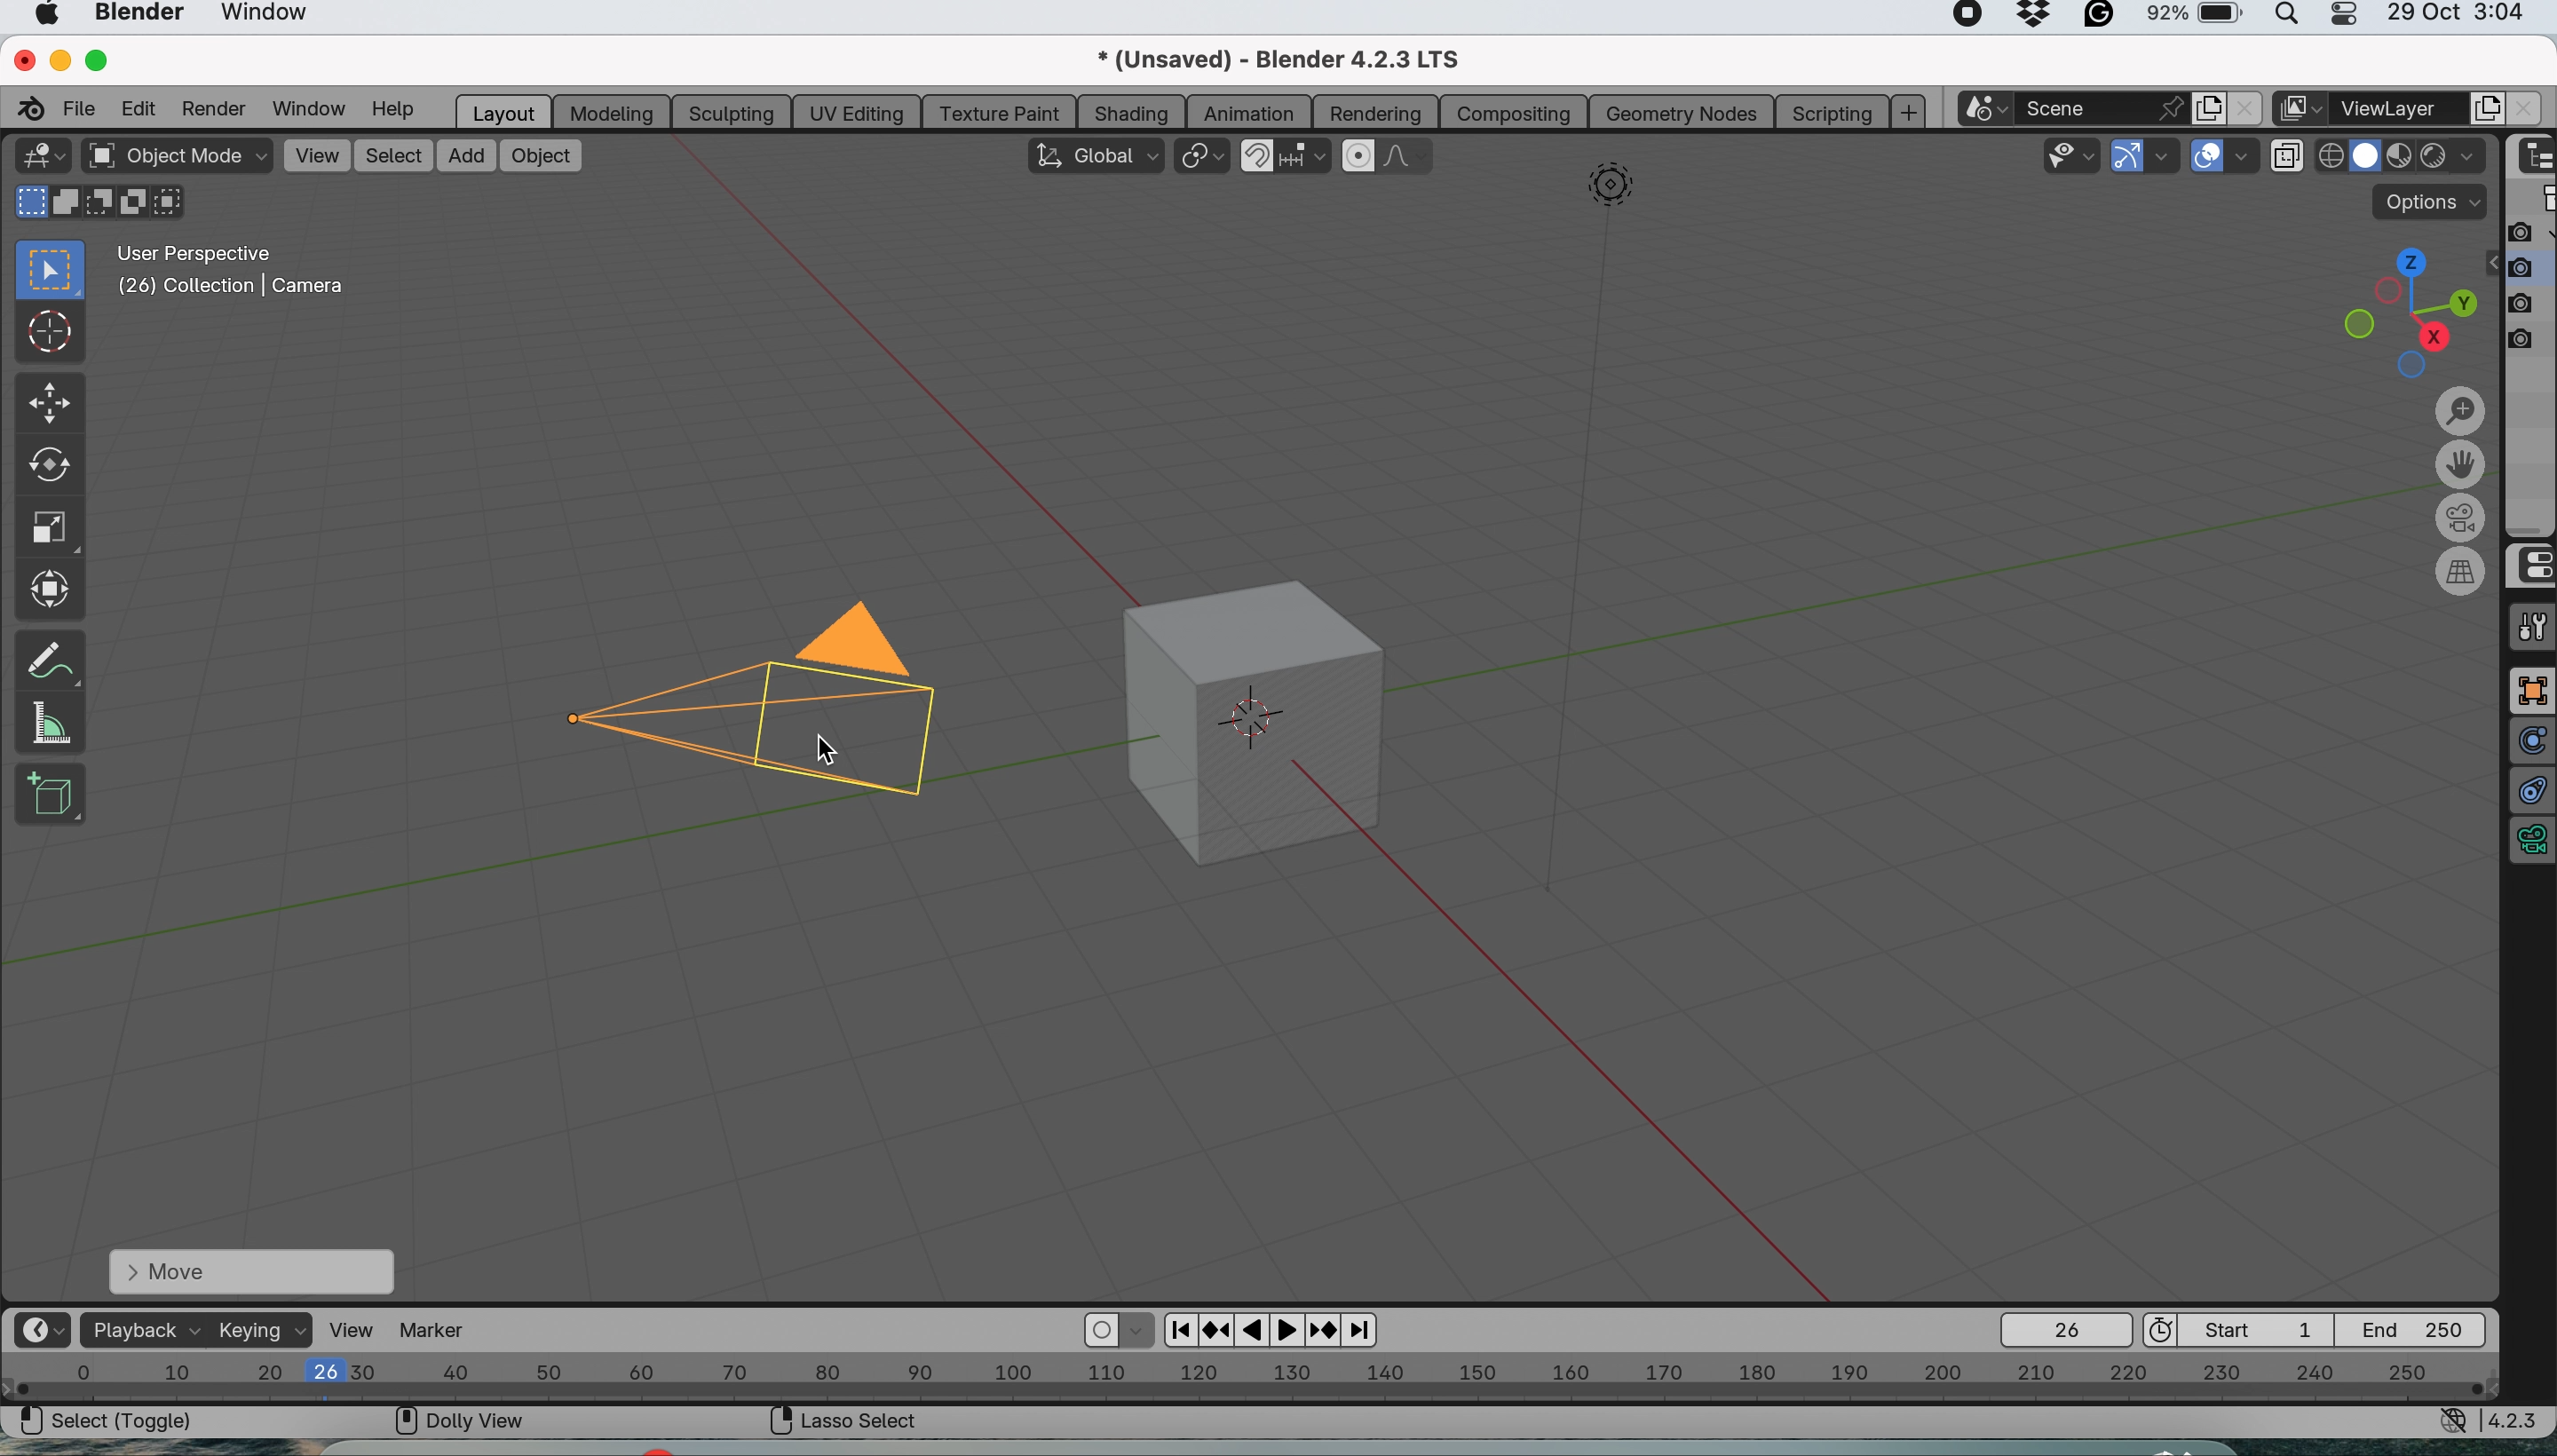 Image resolution: width=2557 pixels, height=1456 pixels. I want to click on scale, so click(49, 530).